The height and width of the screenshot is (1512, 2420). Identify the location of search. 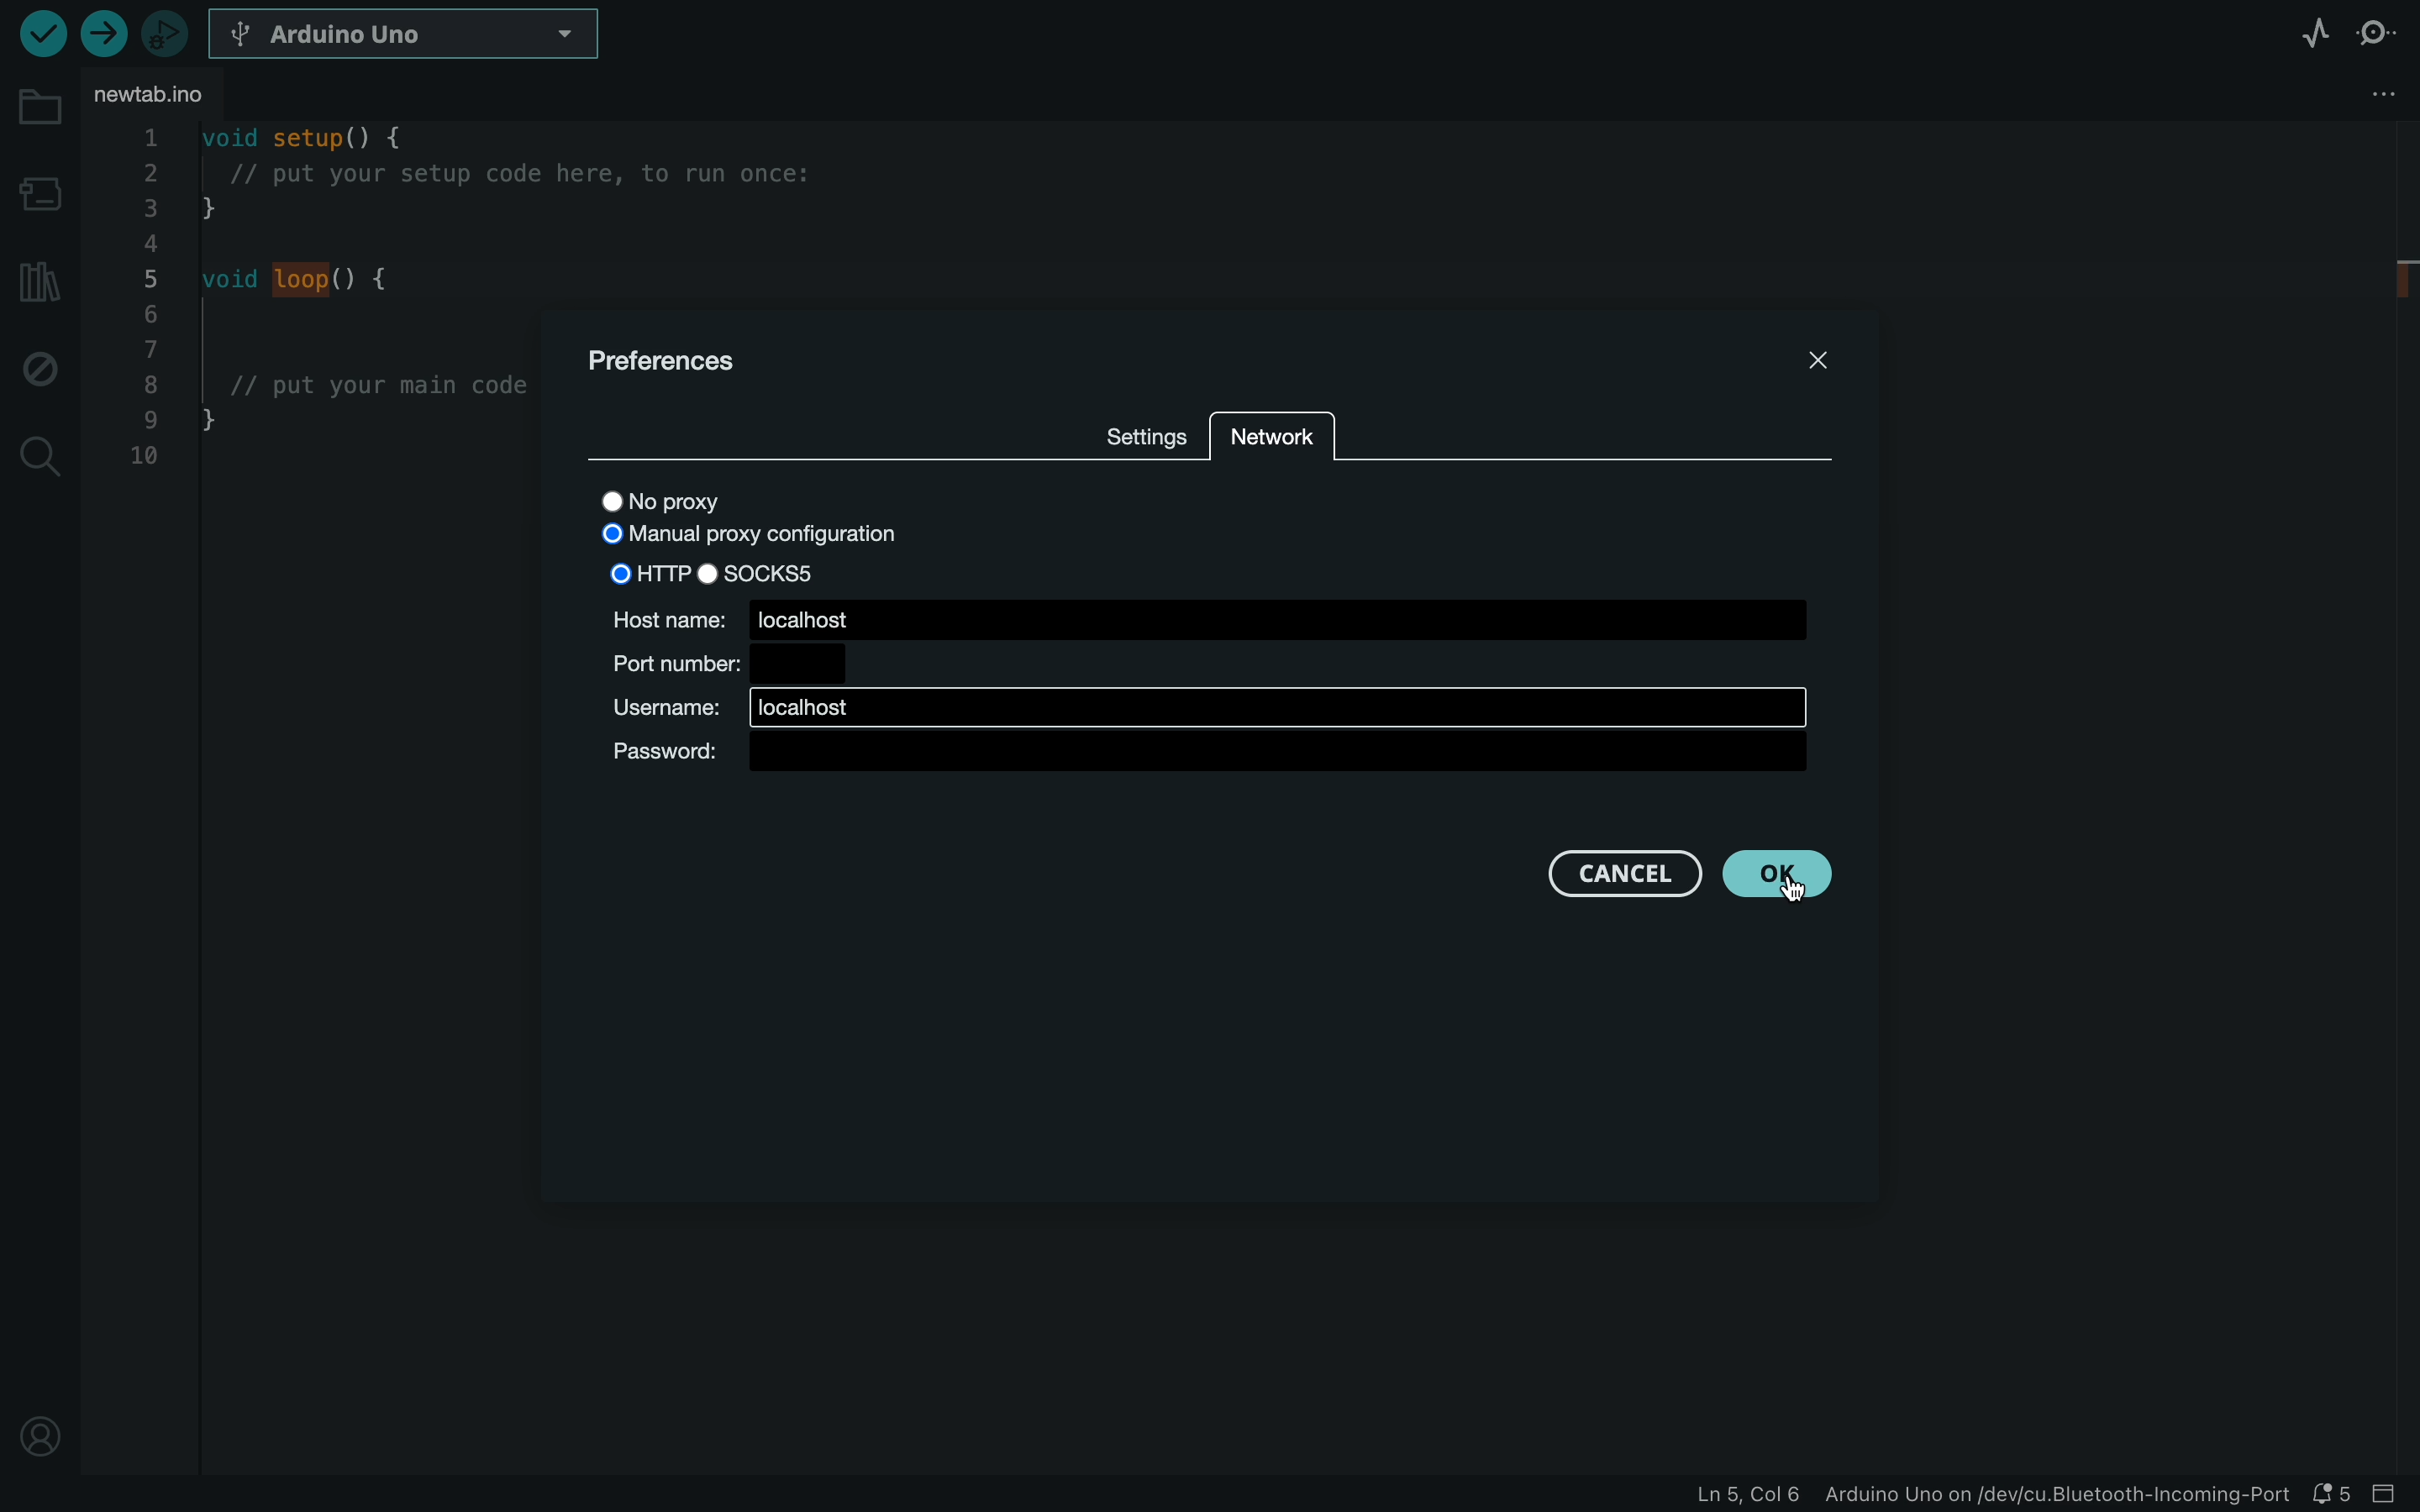
(40, 457).